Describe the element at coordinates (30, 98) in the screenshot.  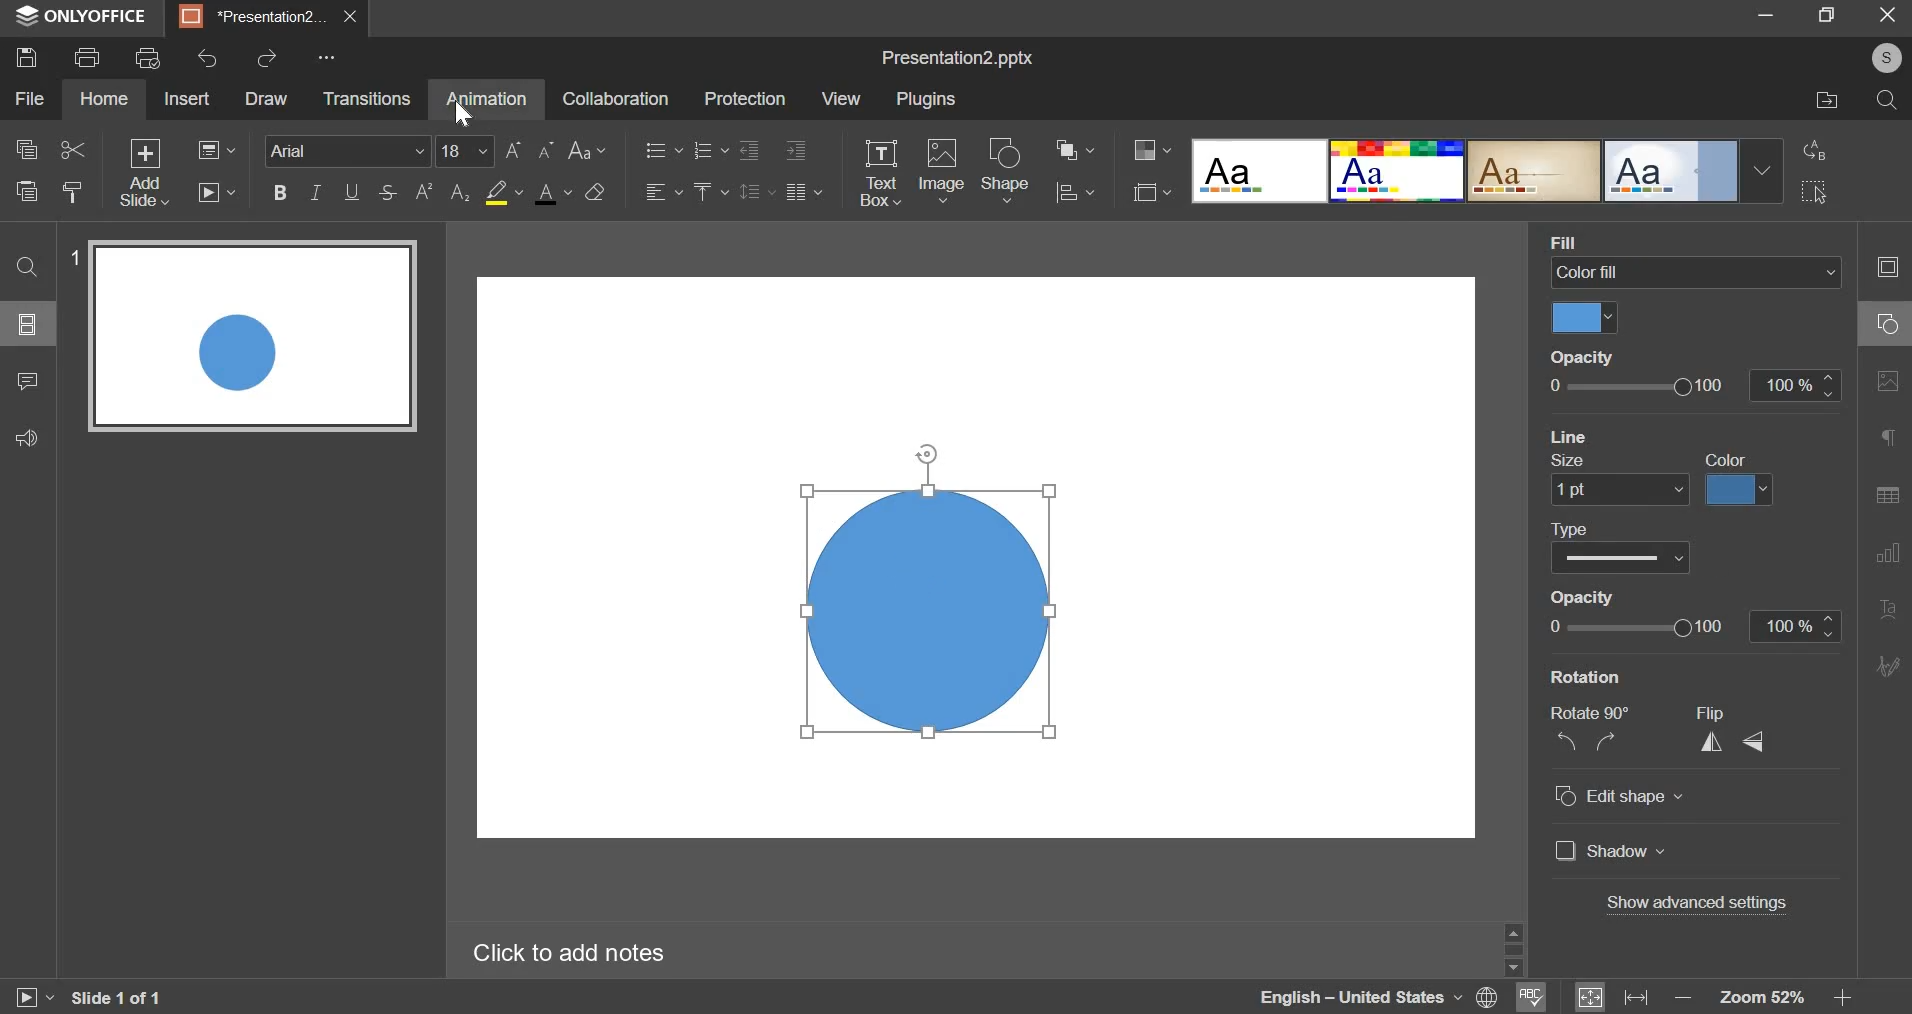
I see `file` at that location.